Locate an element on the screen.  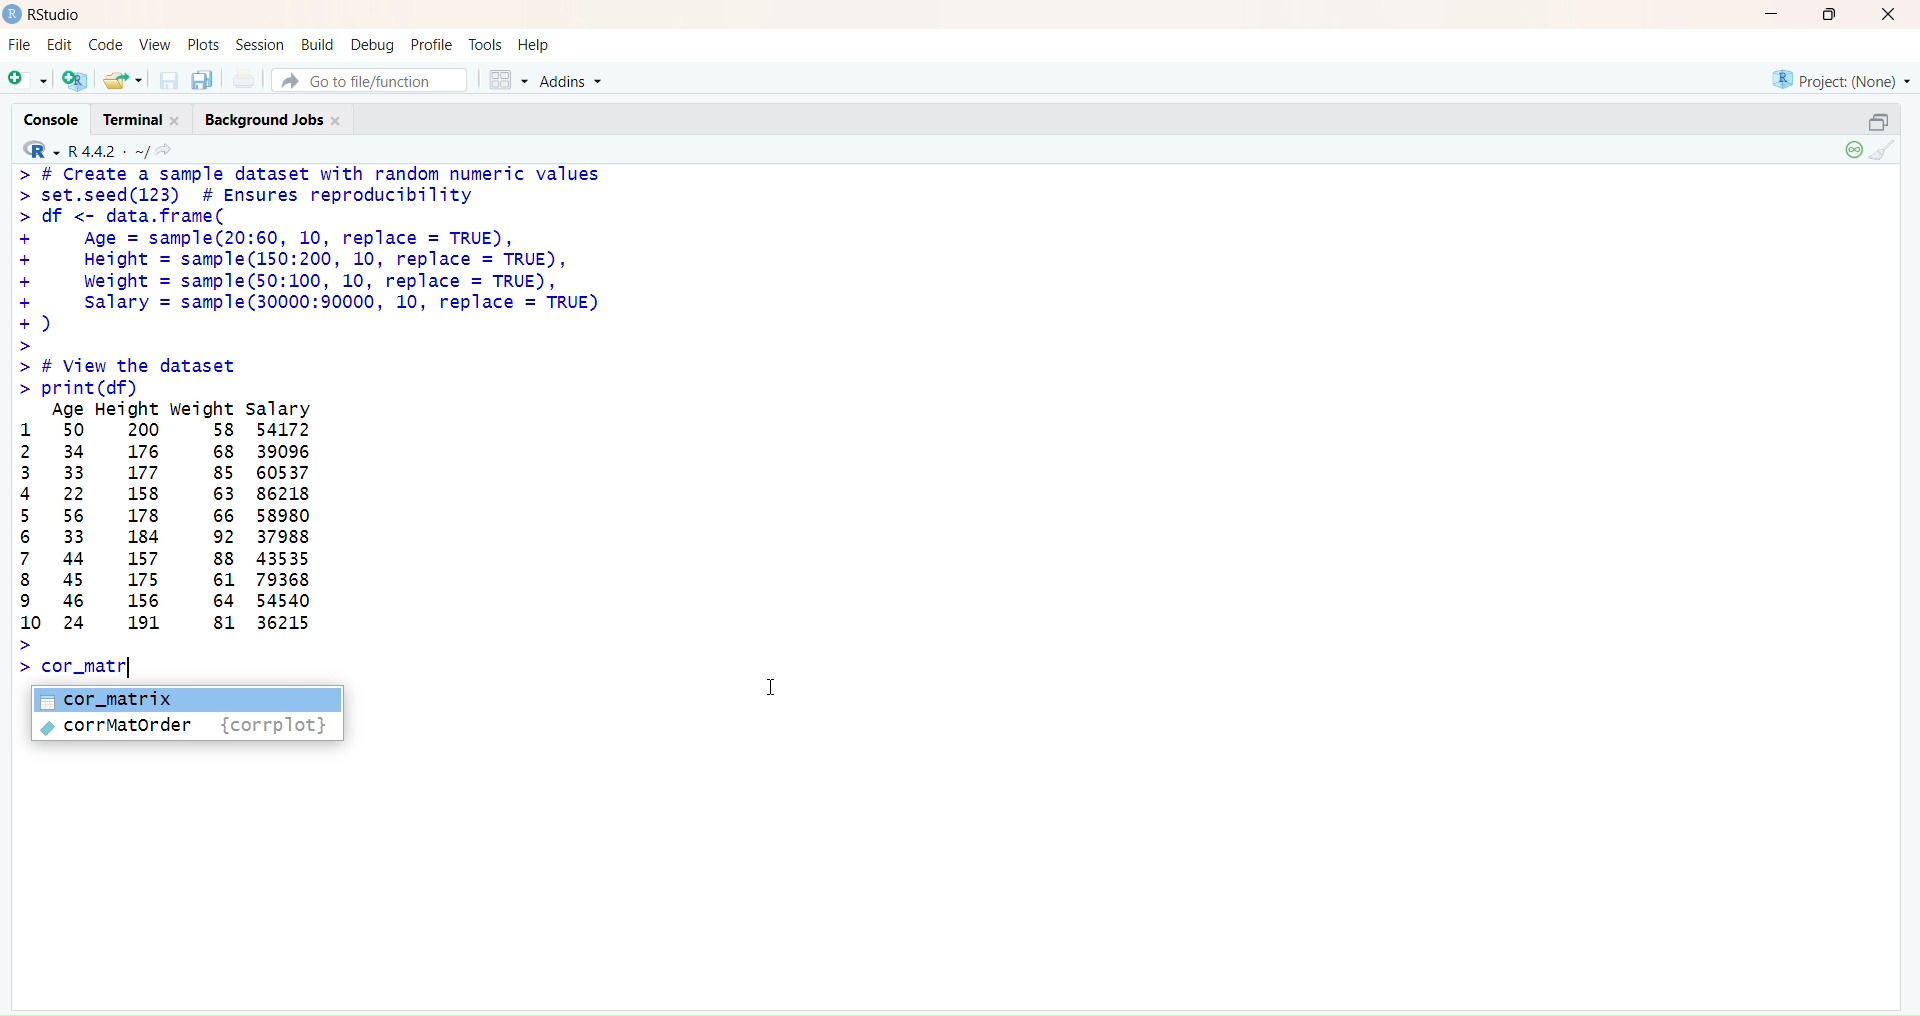
RStudio is located at coordinates (46, 15).